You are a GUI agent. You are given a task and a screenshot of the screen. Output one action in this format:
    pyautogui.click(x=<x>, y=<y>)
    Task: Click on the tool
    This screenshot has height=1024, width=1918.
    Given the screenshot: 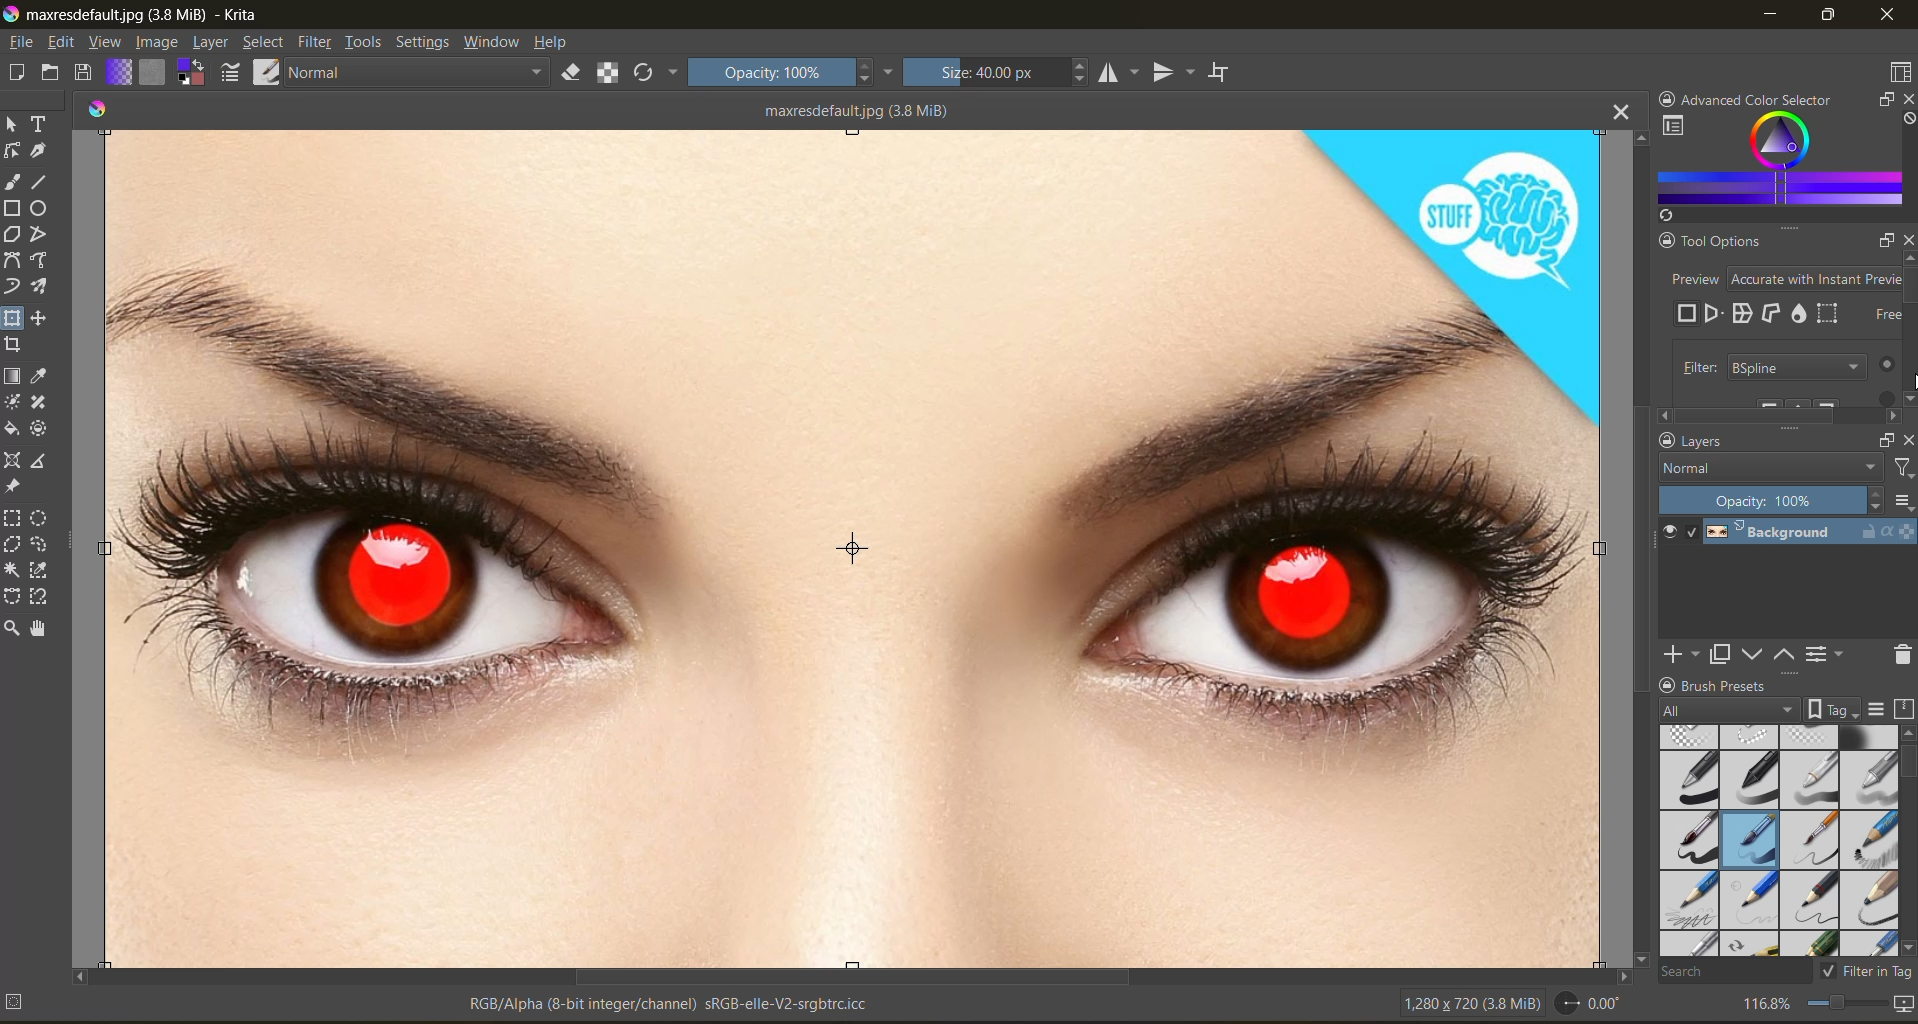 What is the action you would take?
    pyautogui.click(x=12, y=486)
    